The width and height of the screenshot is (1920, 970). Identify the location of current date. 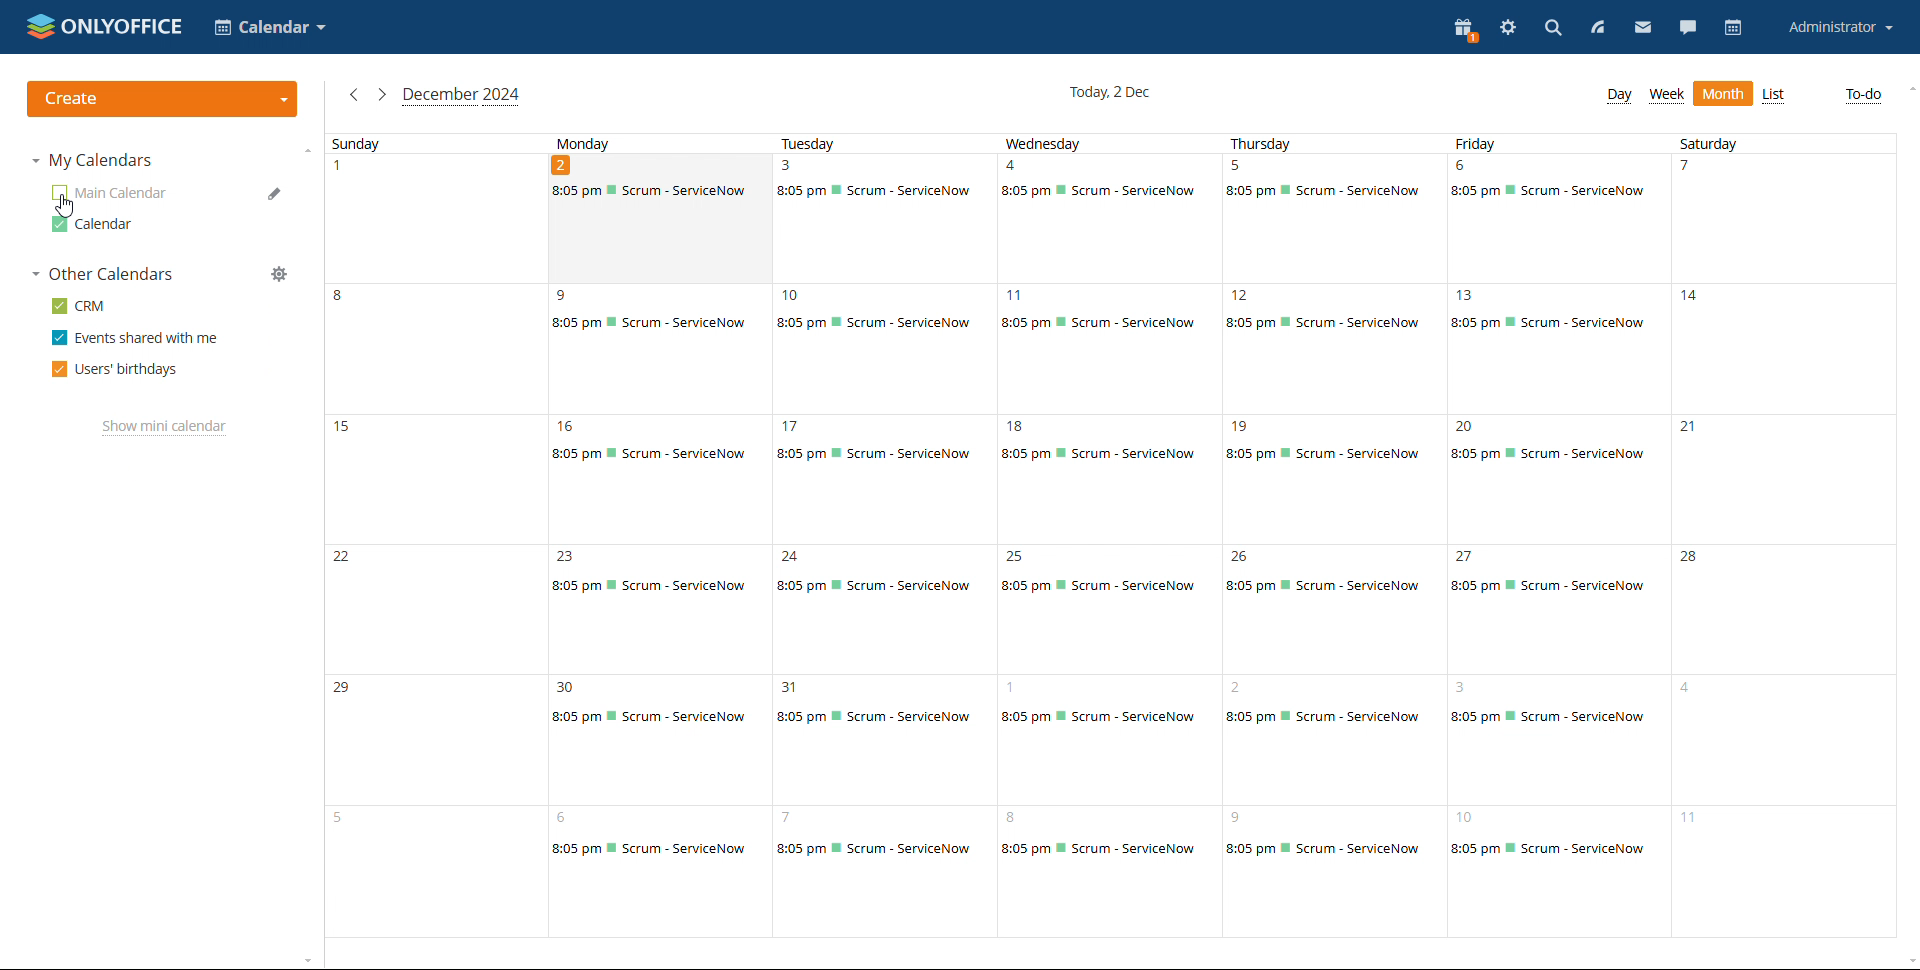
(1109, 91).